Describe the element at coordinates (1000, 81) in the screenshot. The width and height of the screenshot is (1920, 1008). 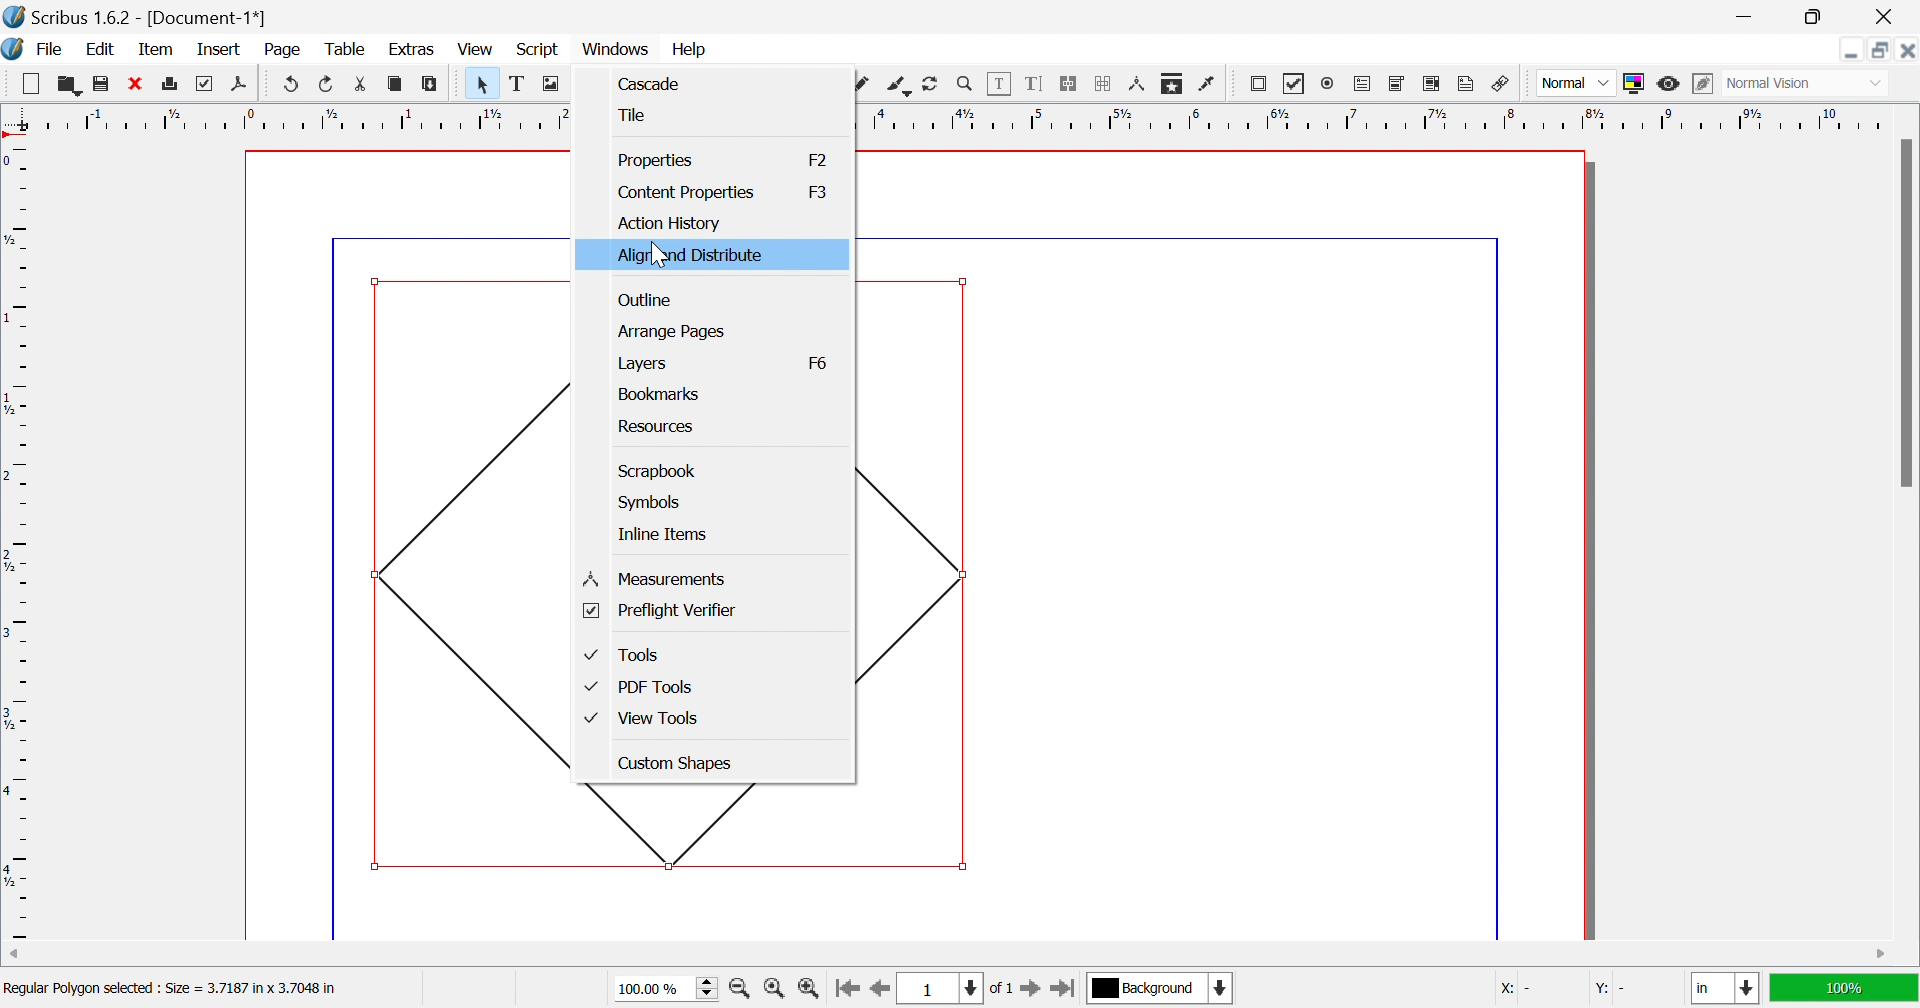
I see `Edit contents of frame` at that location.